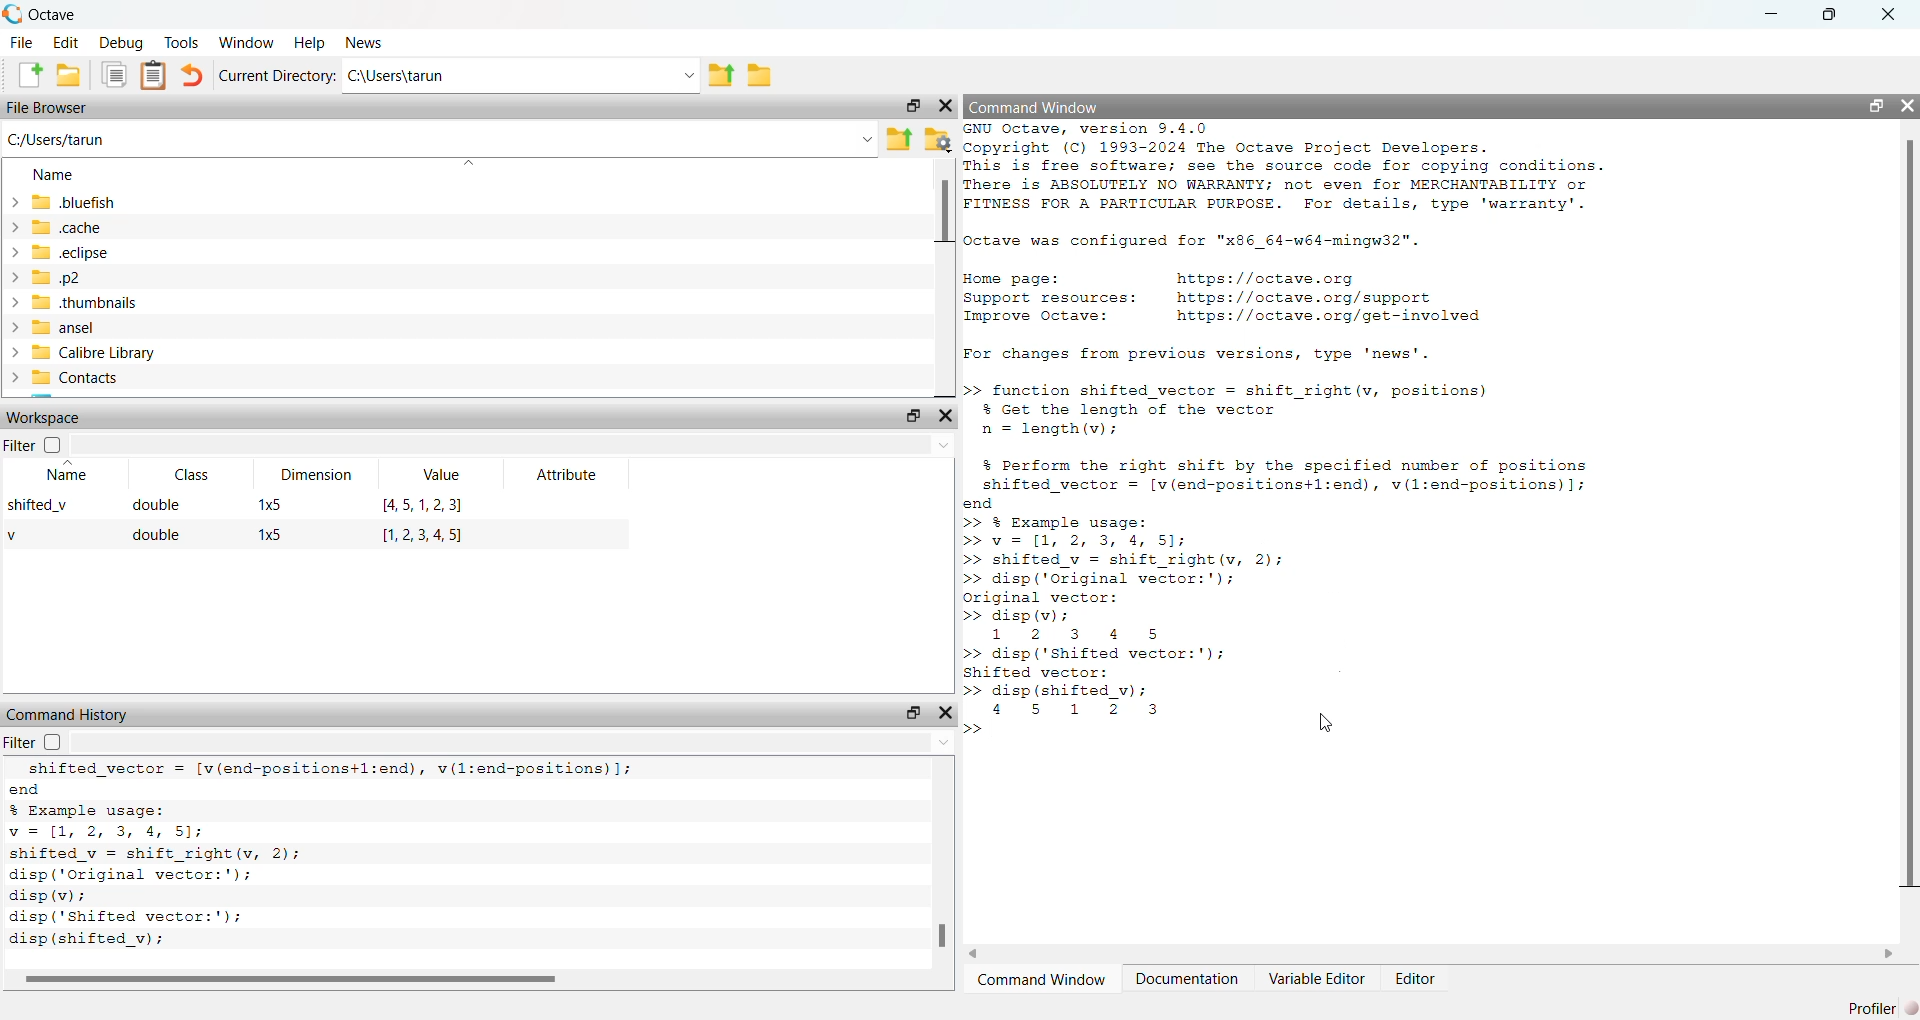 Image resolution: width=1920 pixels, height=1020 pixels. What do you see at coordinates (941, 907) in the screenshot?
I see `scrollbar` at bounding box center [941, 907].